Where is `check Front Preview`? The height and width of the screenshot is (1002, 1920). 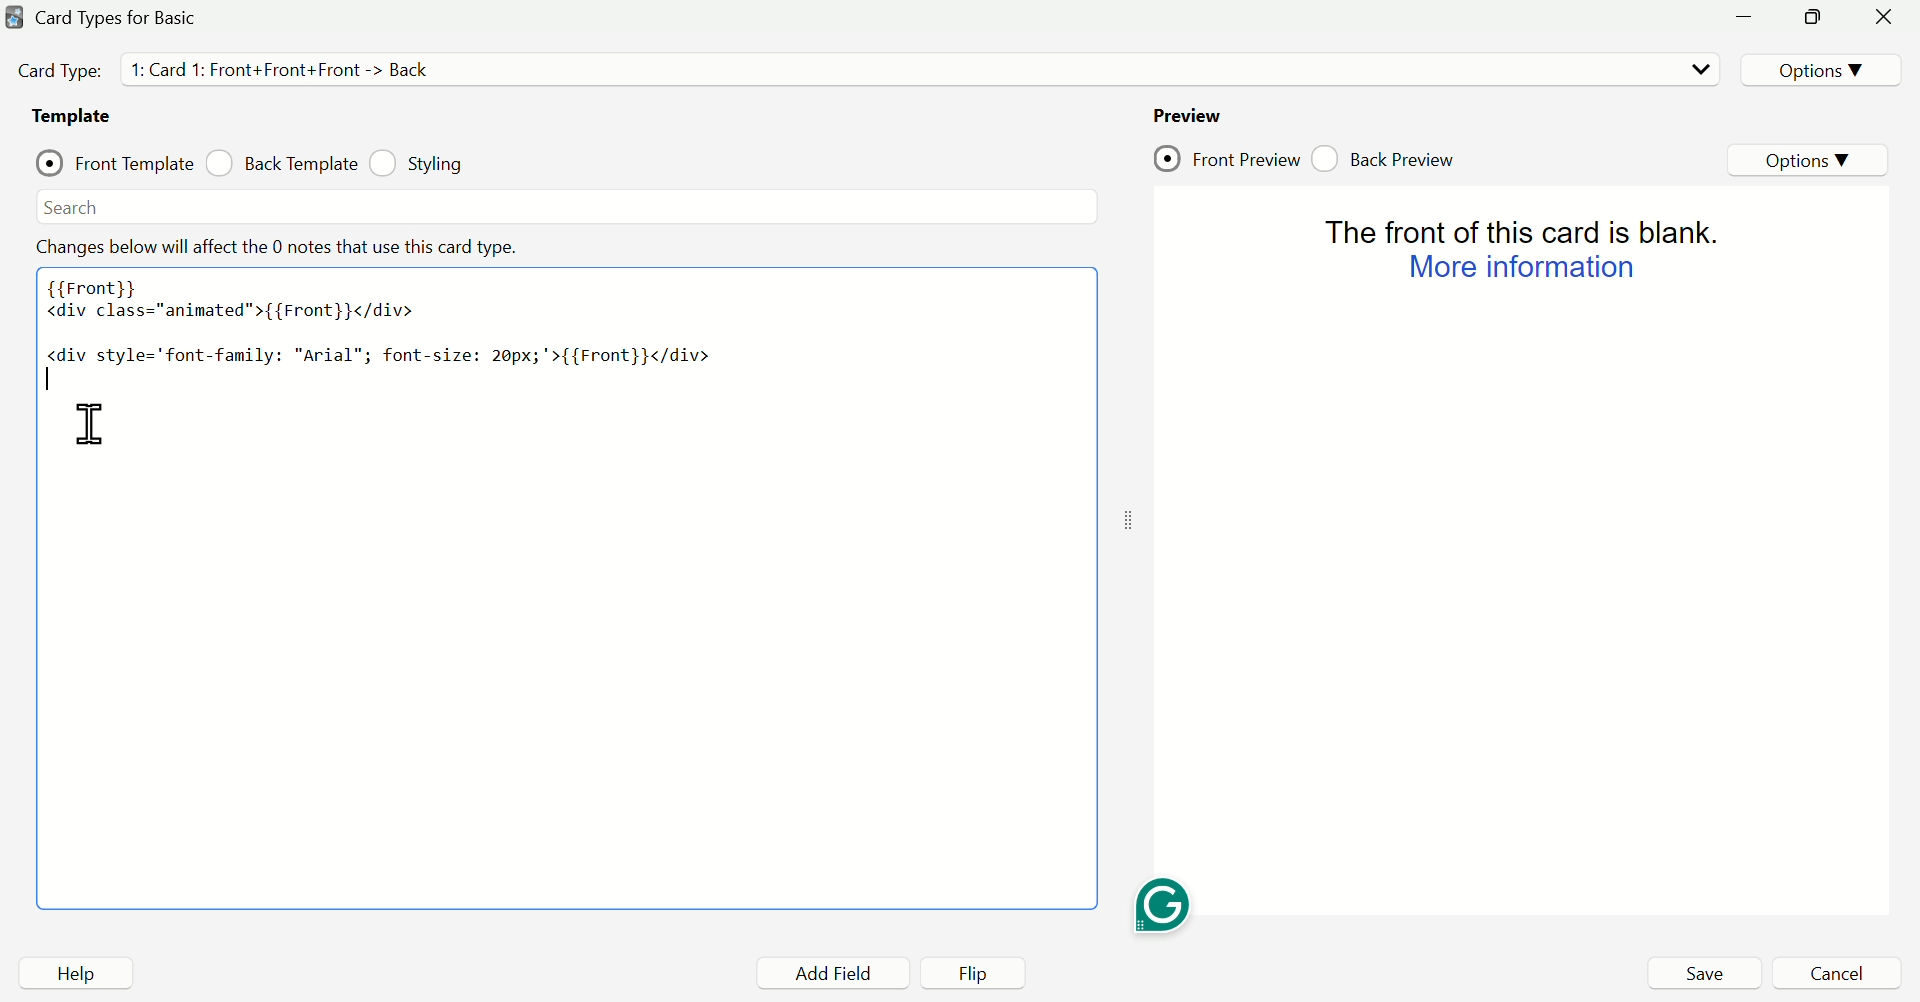 check Front Preview is located at coordinates (1227, 155).